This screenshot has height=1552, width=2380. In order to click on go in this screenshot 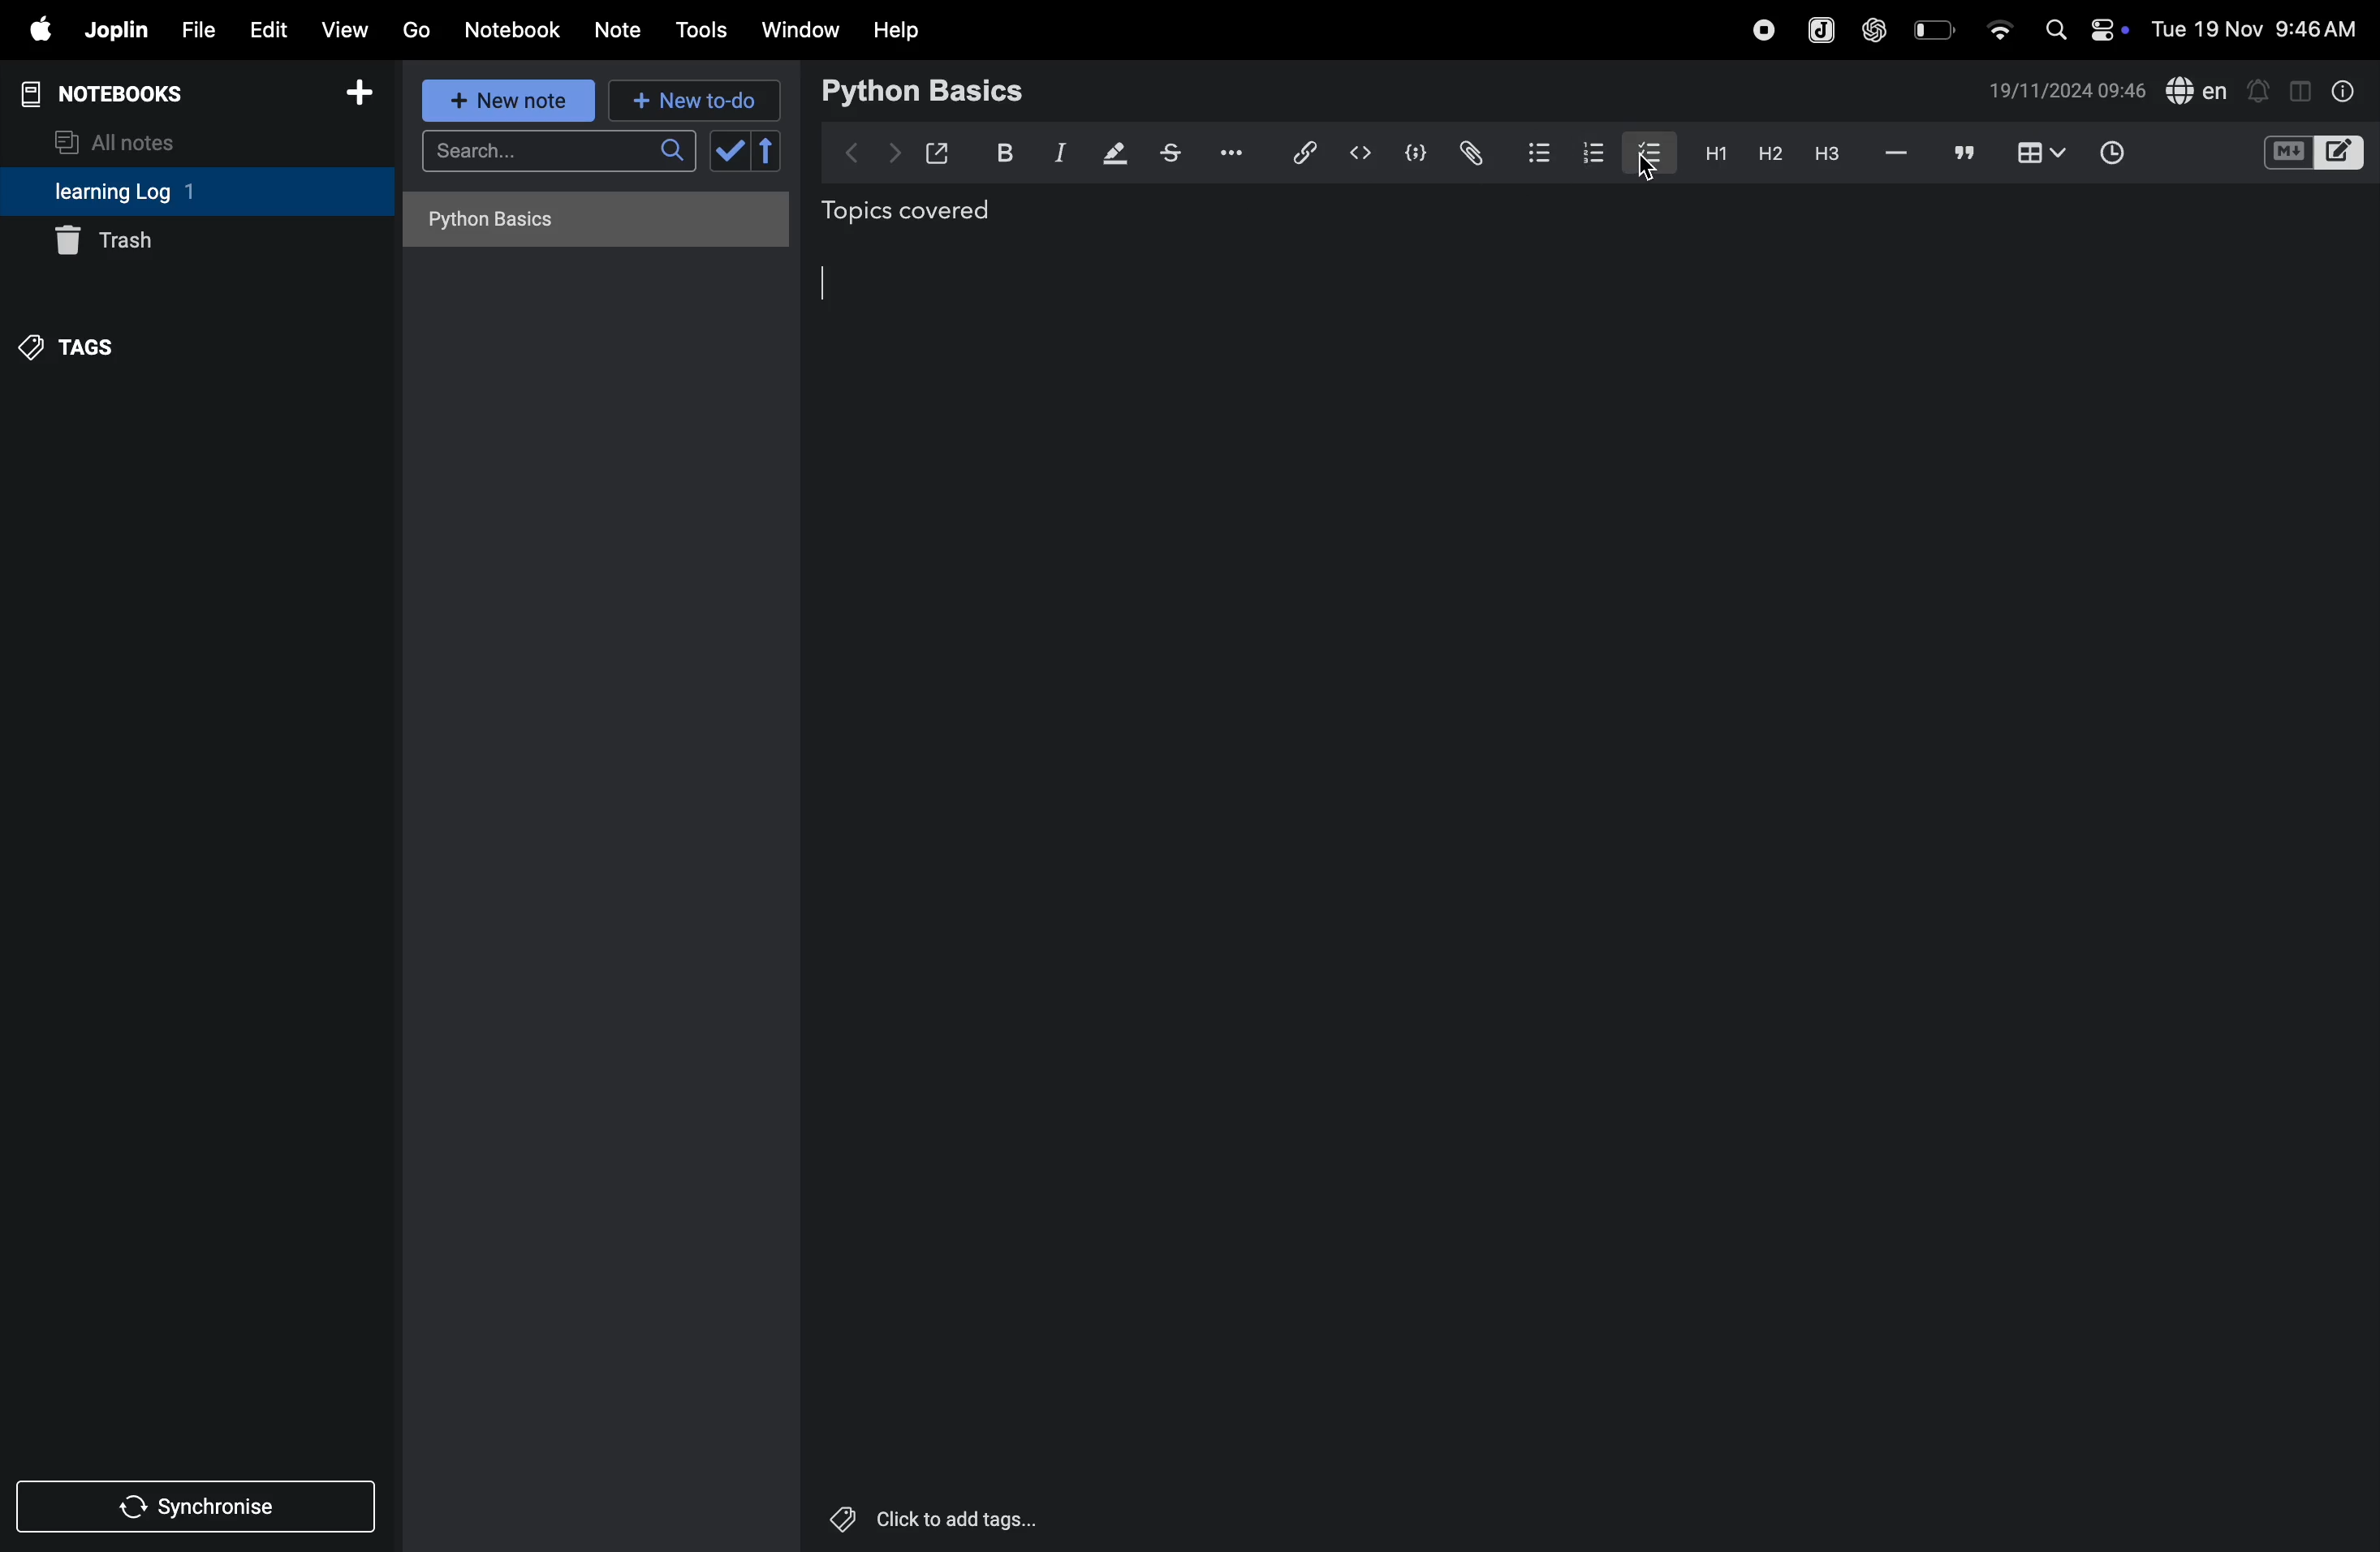, I will do `click(414, 29)`.